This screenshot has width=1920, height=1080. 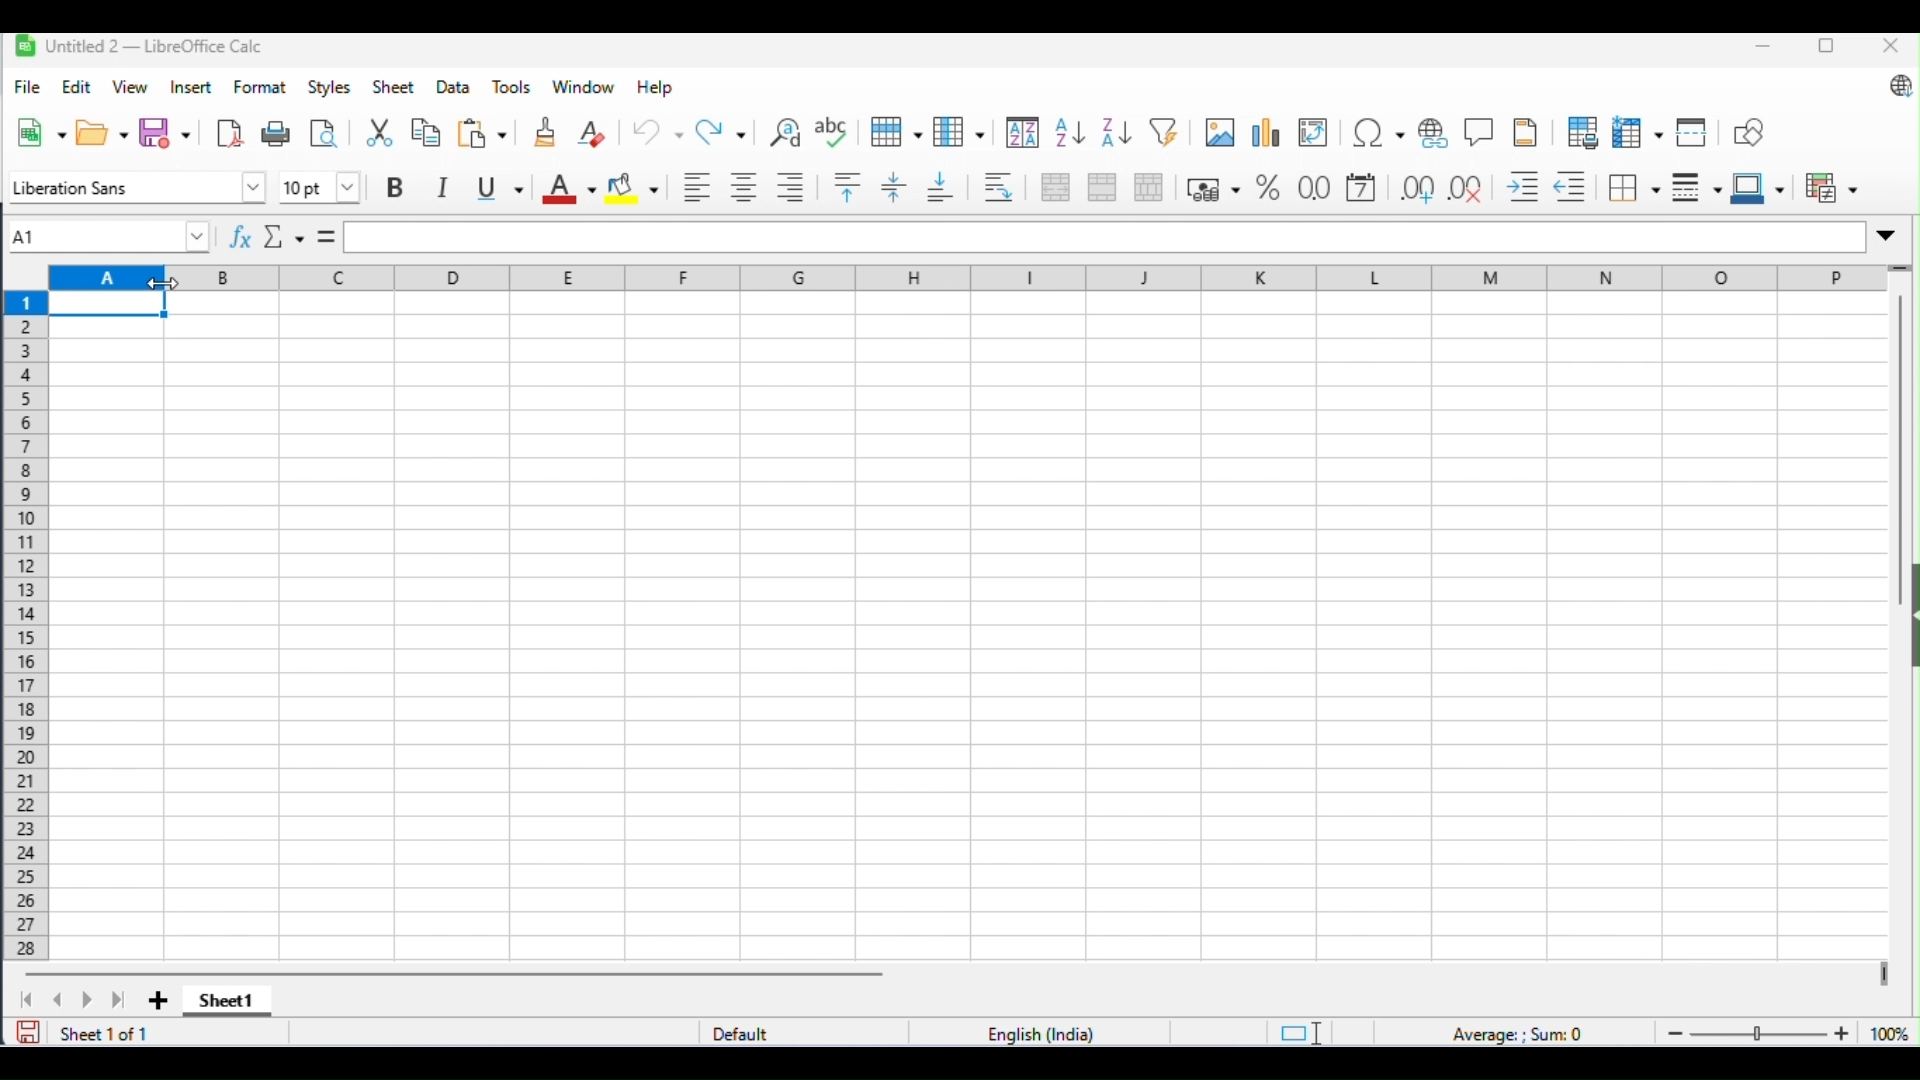 I want to click on styles, so click(x=329, y=89).